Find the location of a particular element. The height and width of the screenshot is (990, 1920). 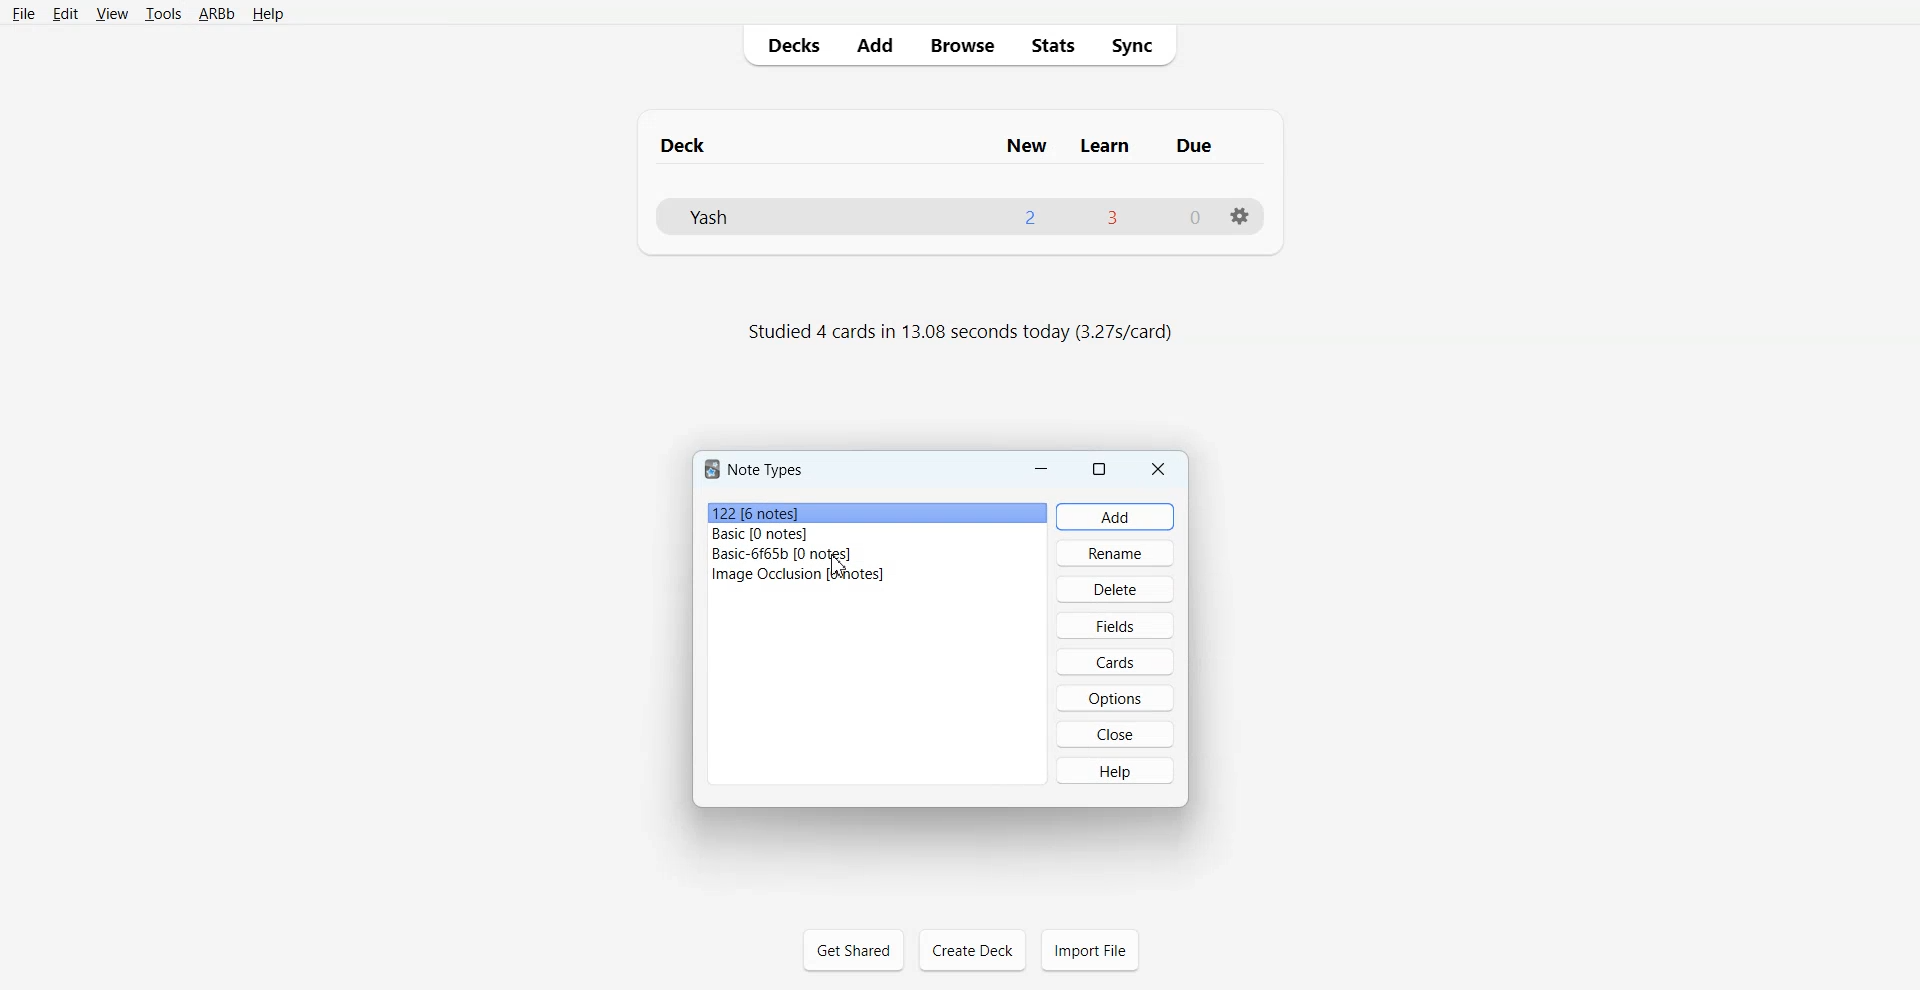

Stats is located at coordinates (1049, 45).